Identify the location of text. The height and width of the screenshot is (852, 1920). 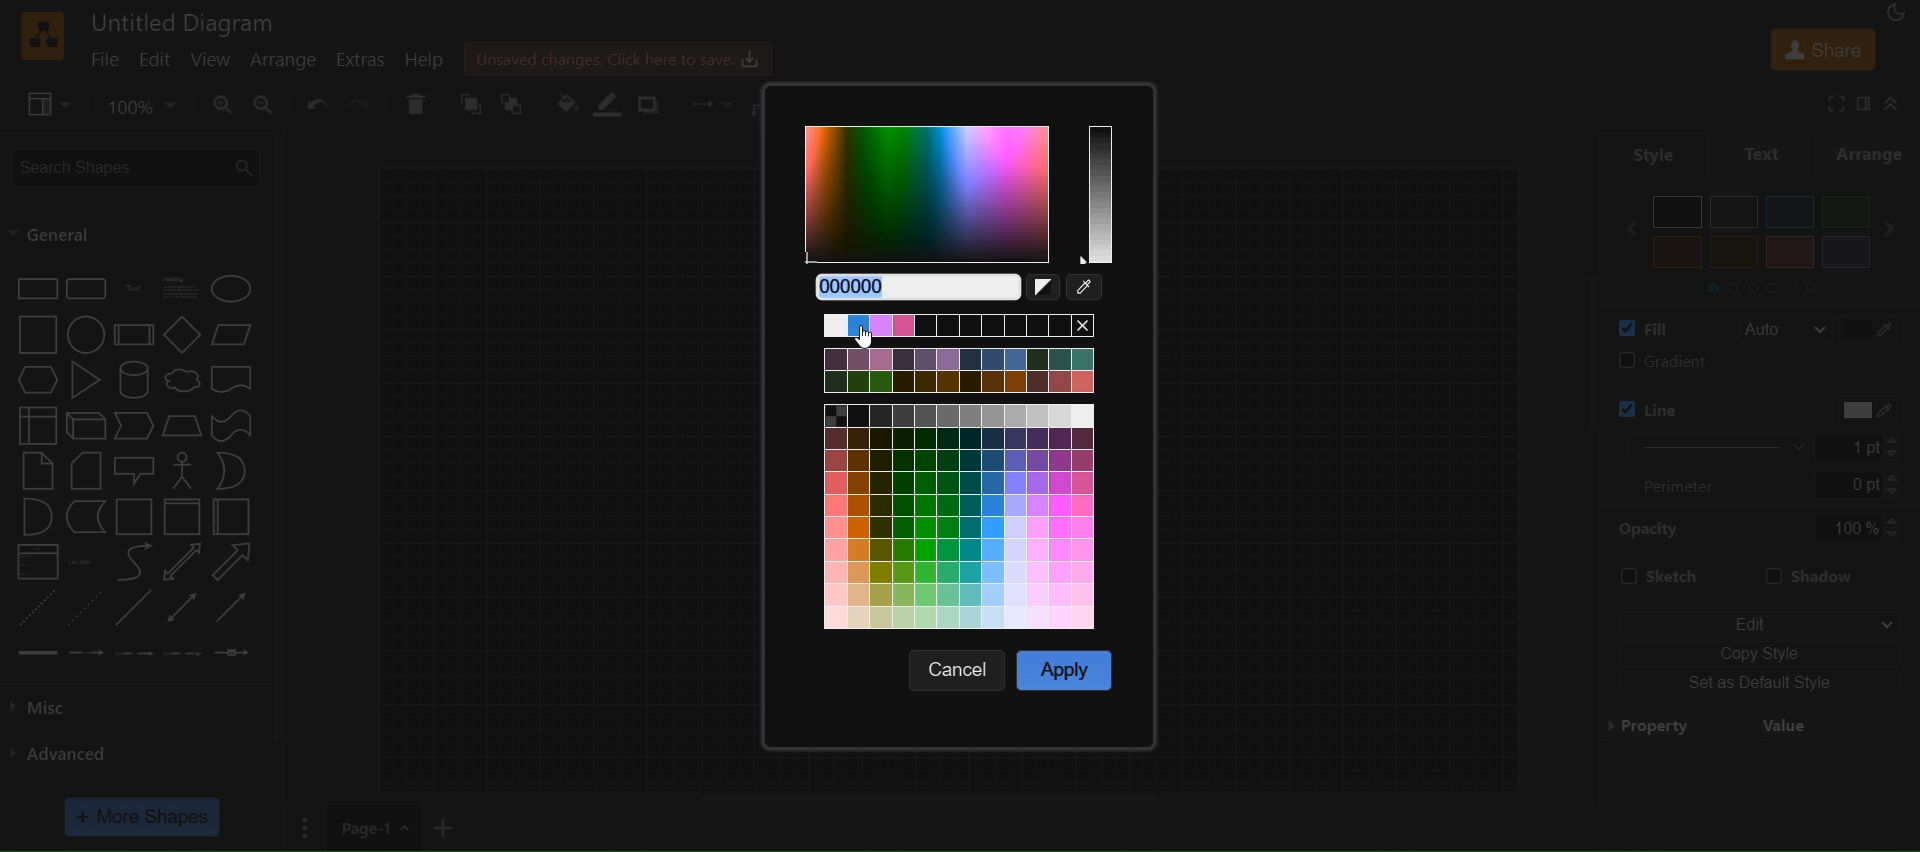
(136, 289).